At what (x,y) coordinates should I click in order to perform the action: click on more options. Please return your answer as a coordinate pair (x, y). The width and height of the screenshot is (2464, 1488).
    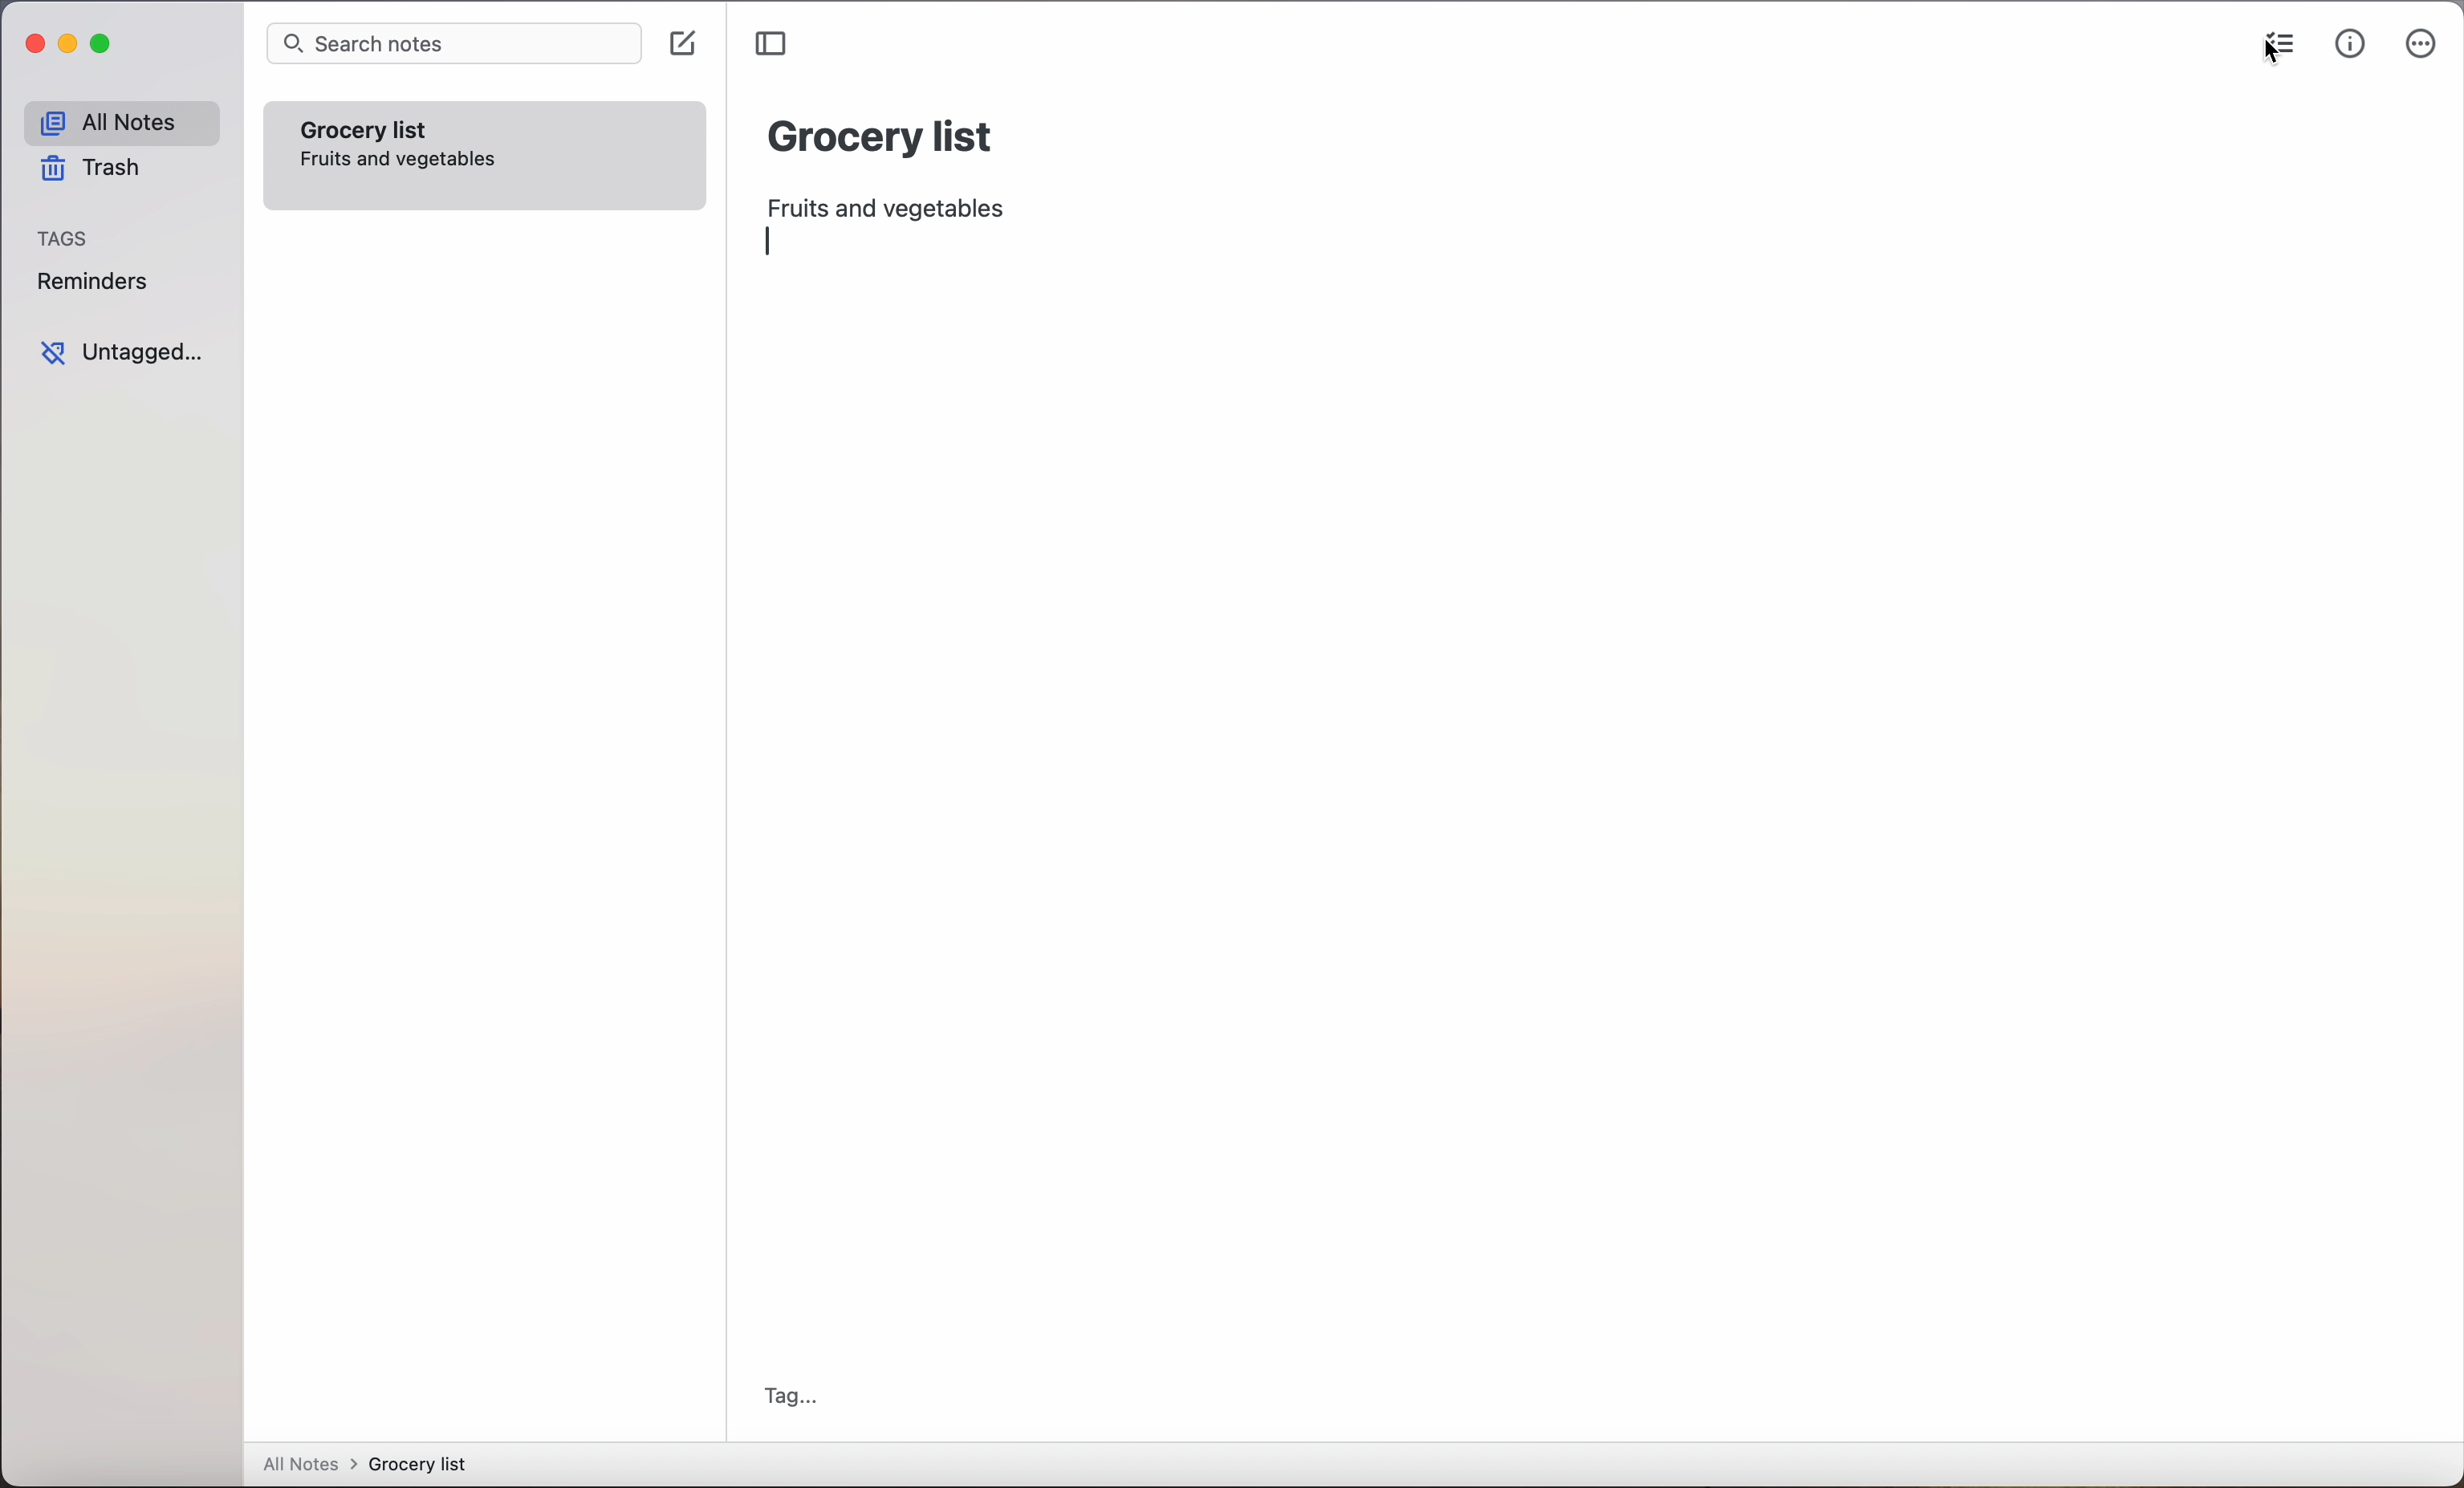
    Looking at the image, I should click on (2421, 48).